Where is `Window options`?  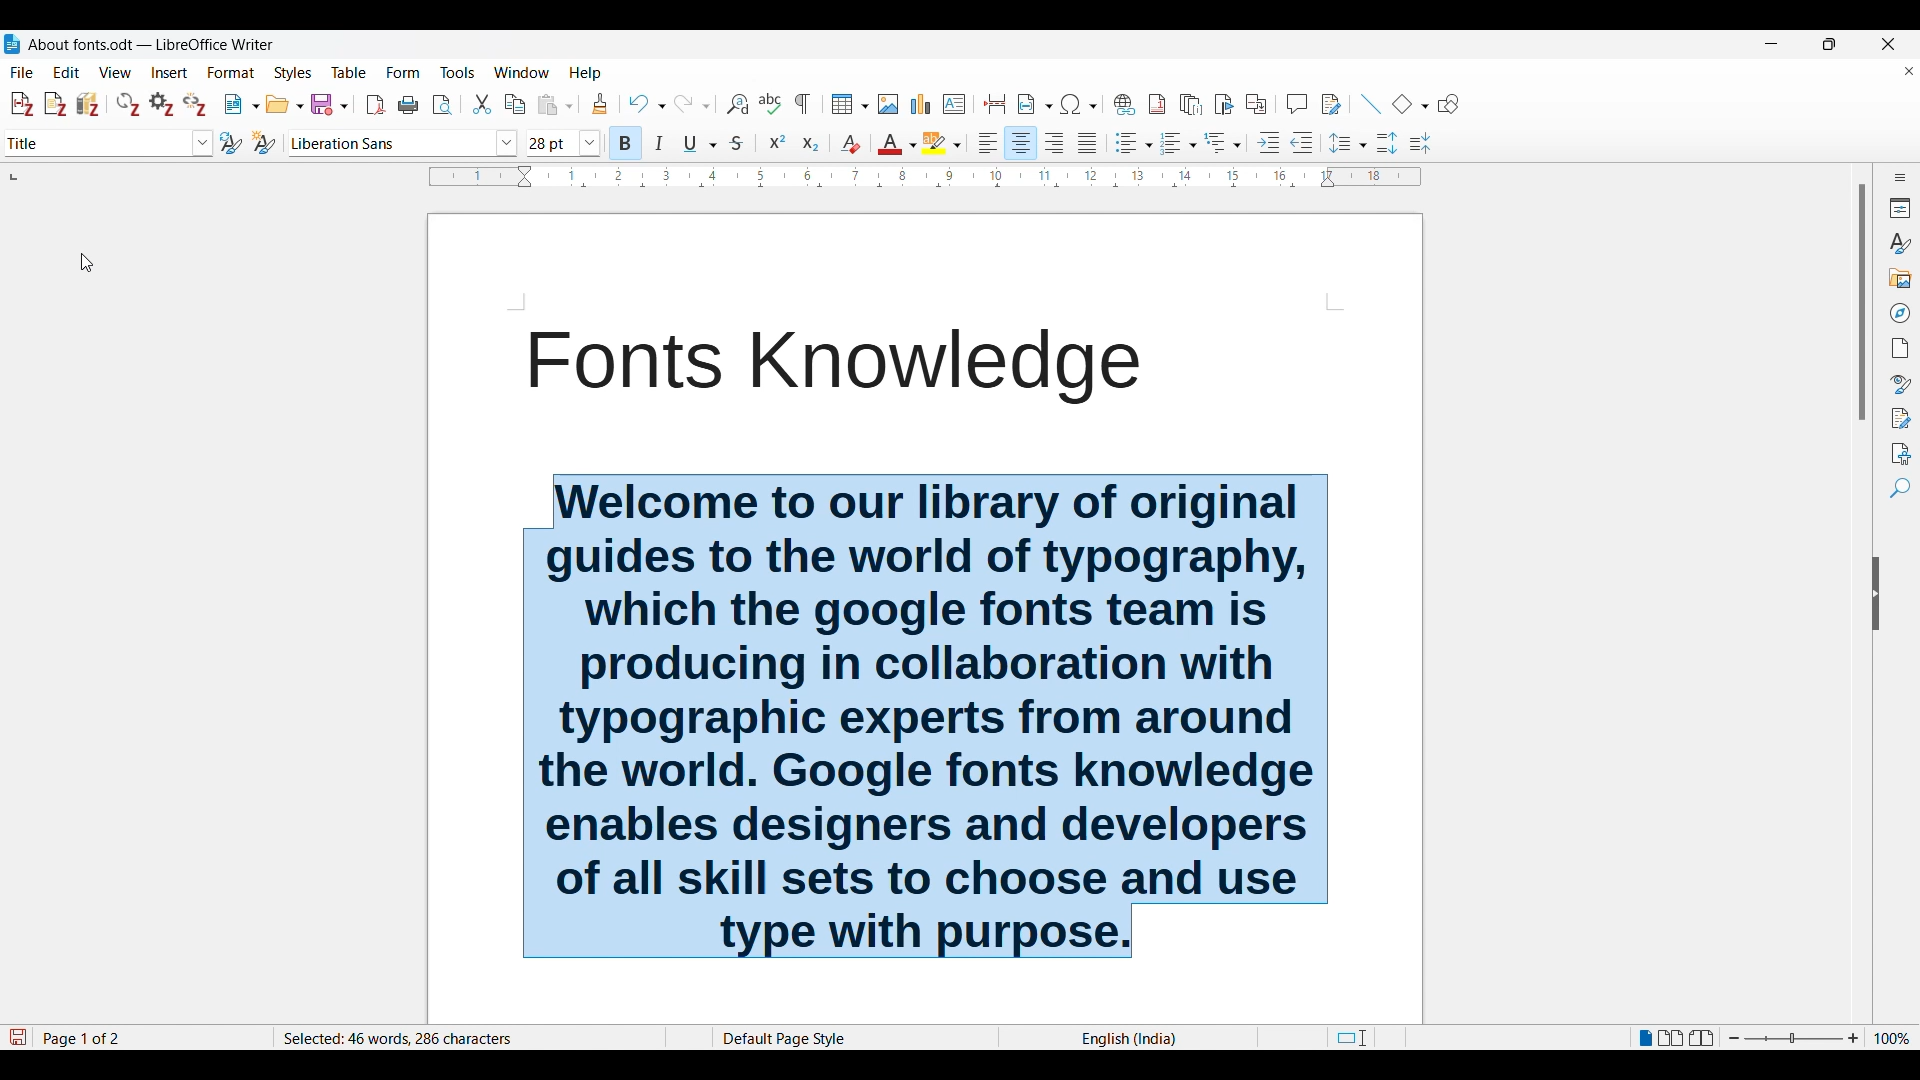 Window options is located at coordinates (522, 72).